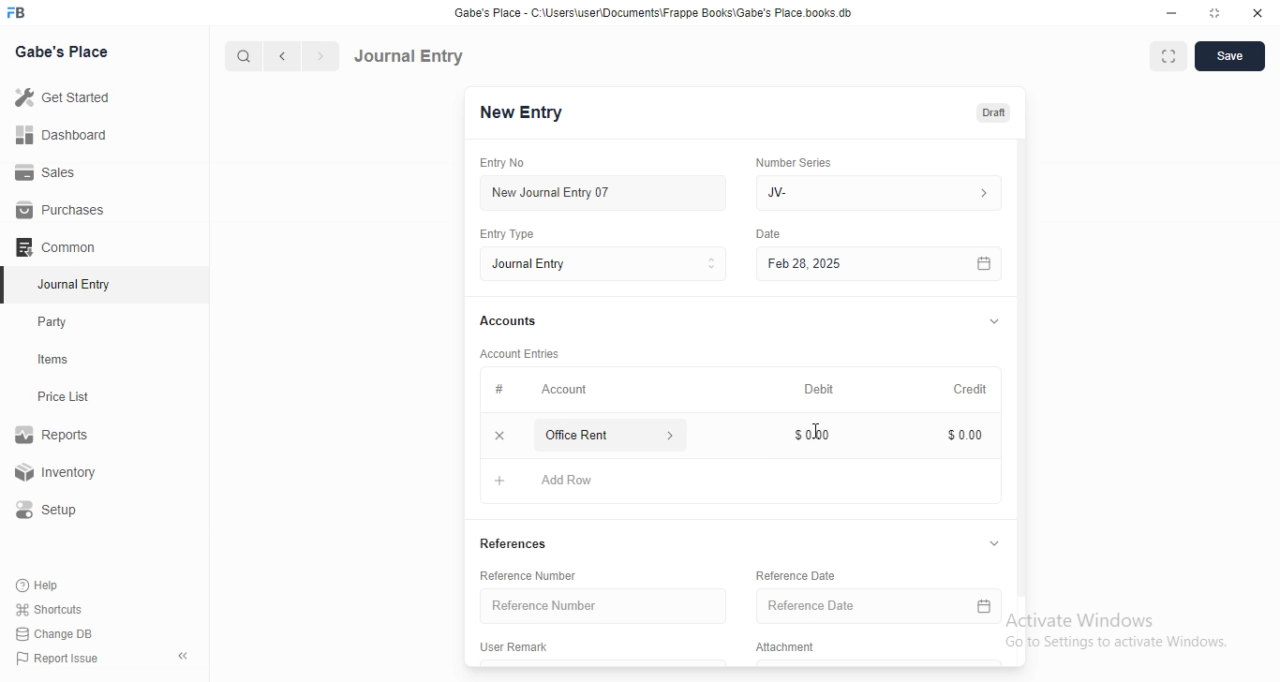 This screenshot has height=682, width=1280. What do you see at coordinates (185, 657) in the screenshot?
I see `«` at bounding box center [185, 657].